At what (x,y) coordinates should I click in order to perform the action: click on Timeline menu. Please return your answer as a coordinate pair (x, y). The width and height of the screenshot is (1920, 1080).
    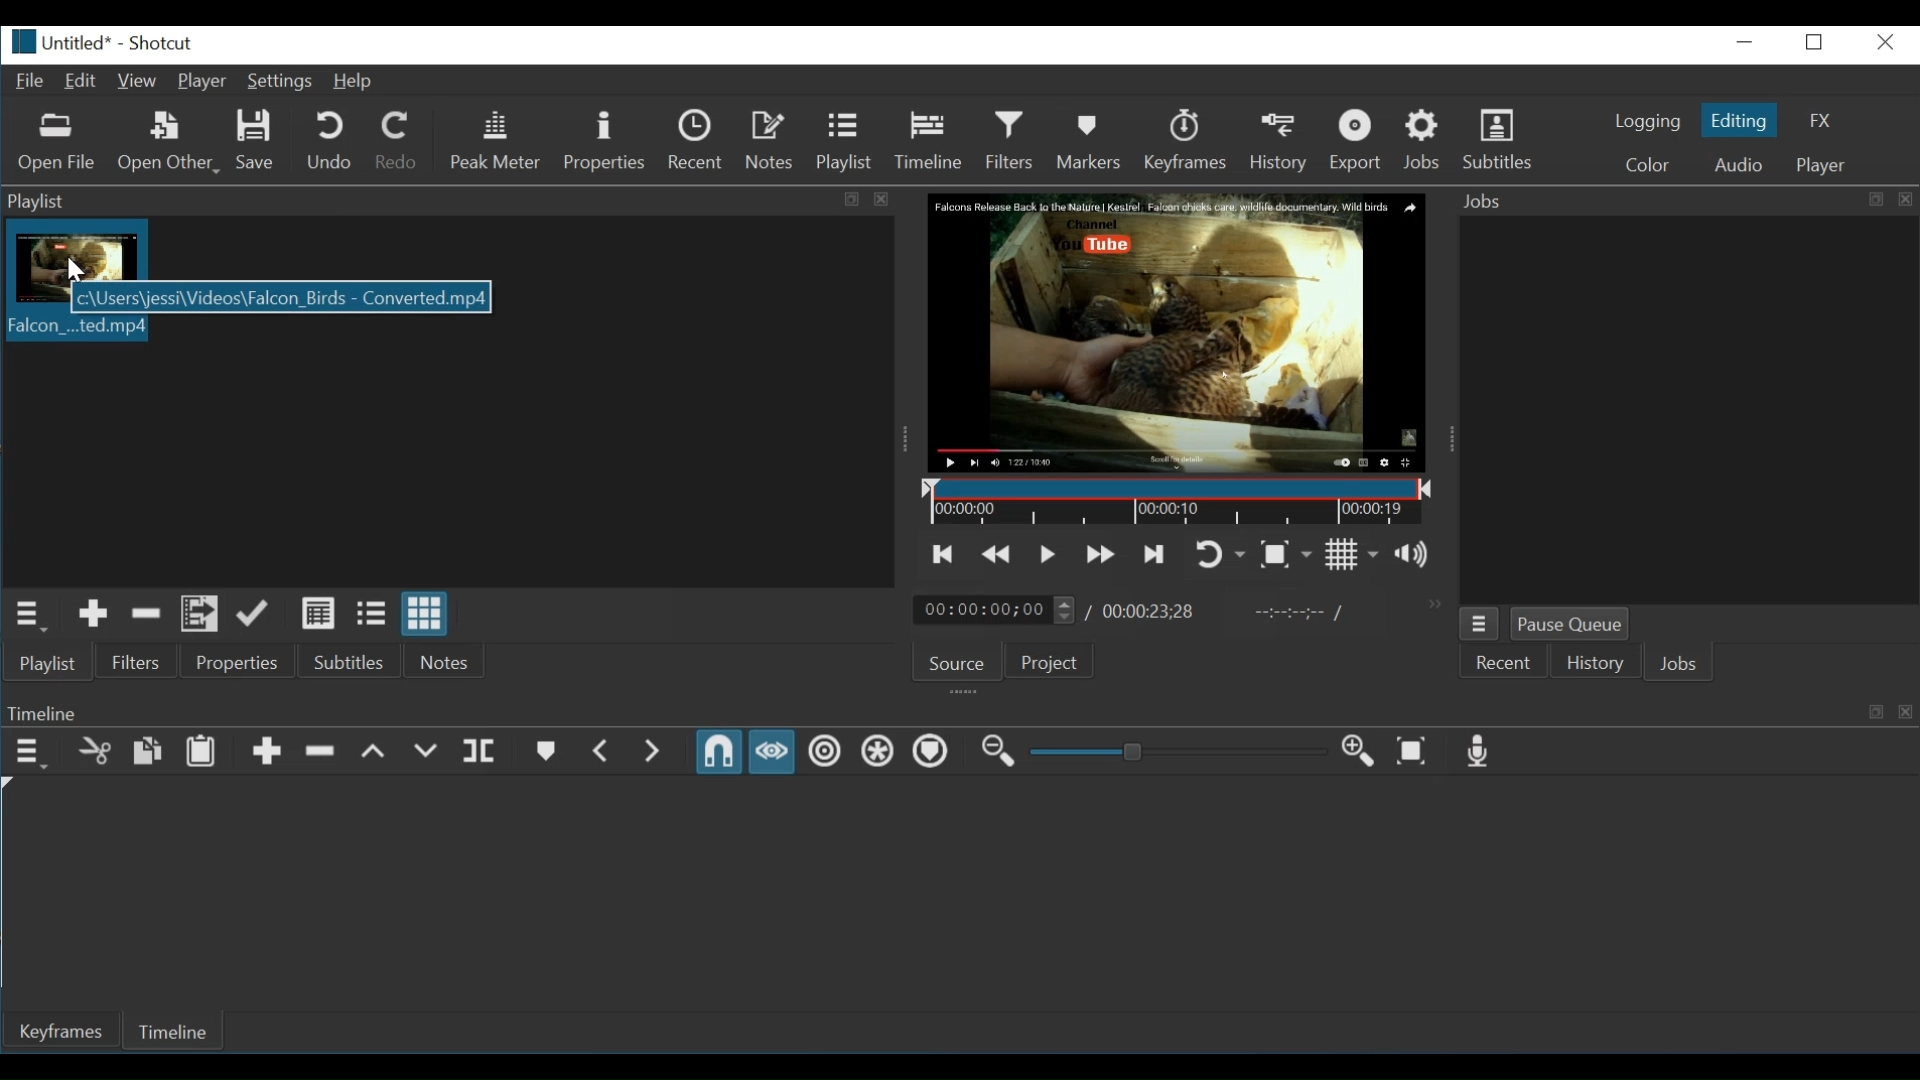
    Looking at the image, I should click on (31, 753).